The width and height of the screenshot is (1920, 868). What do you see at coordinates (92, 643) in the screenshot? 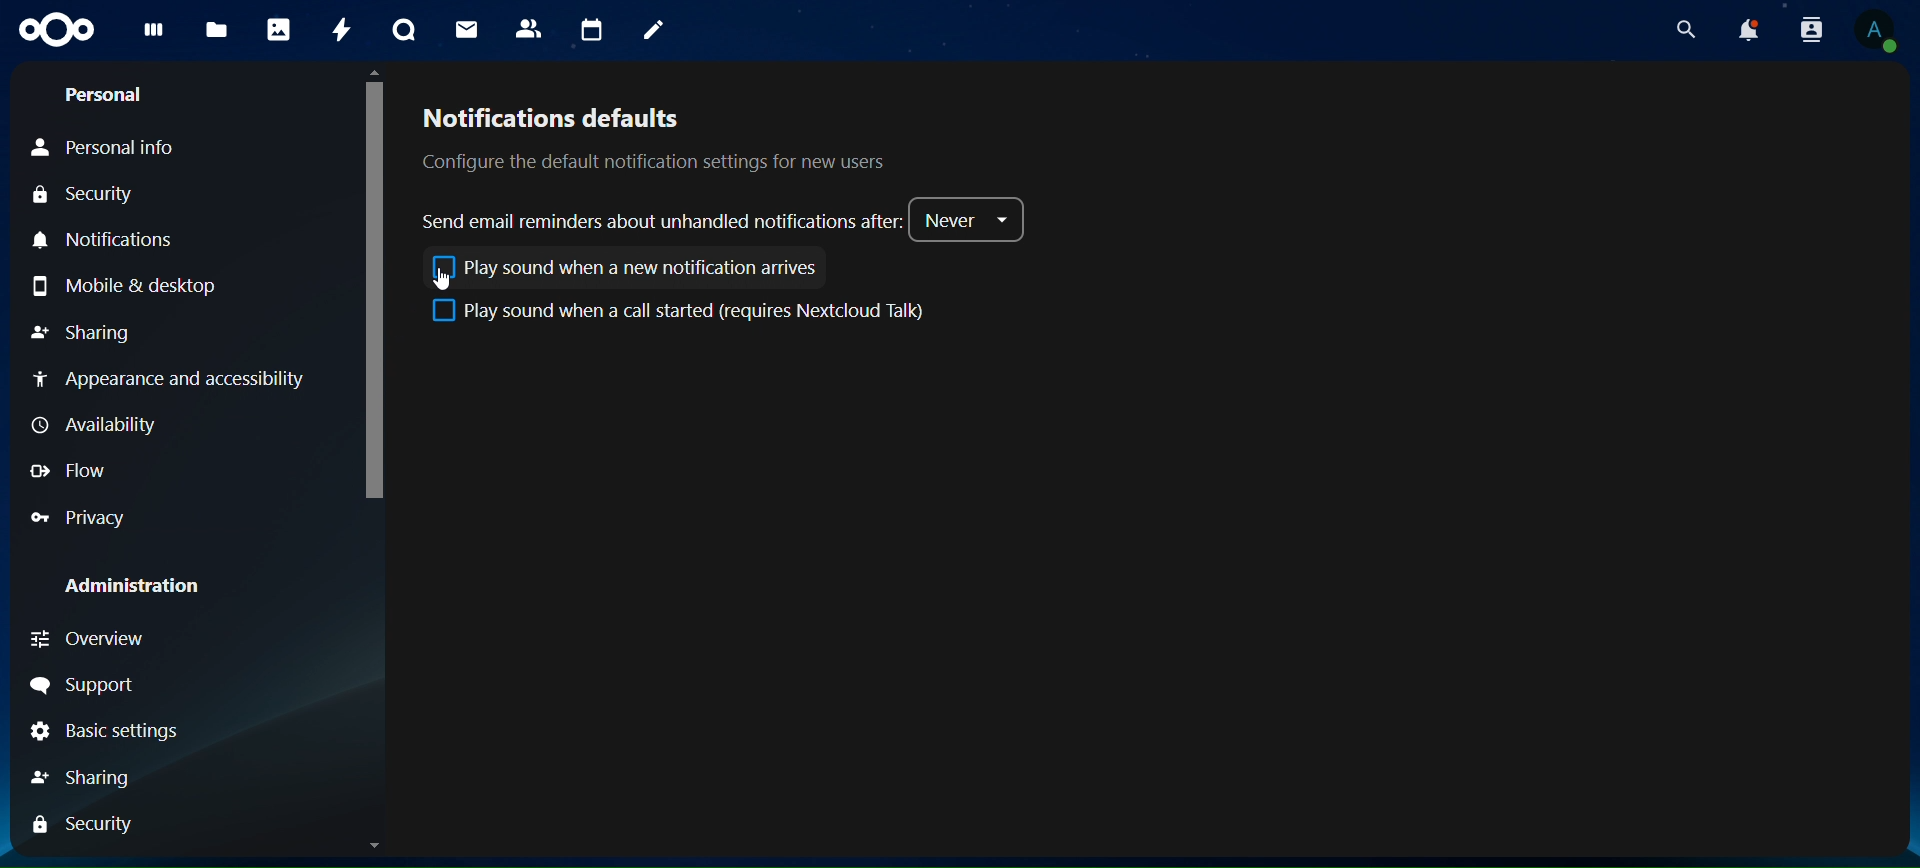
I see `Overview` at bounding box center [92, 643].